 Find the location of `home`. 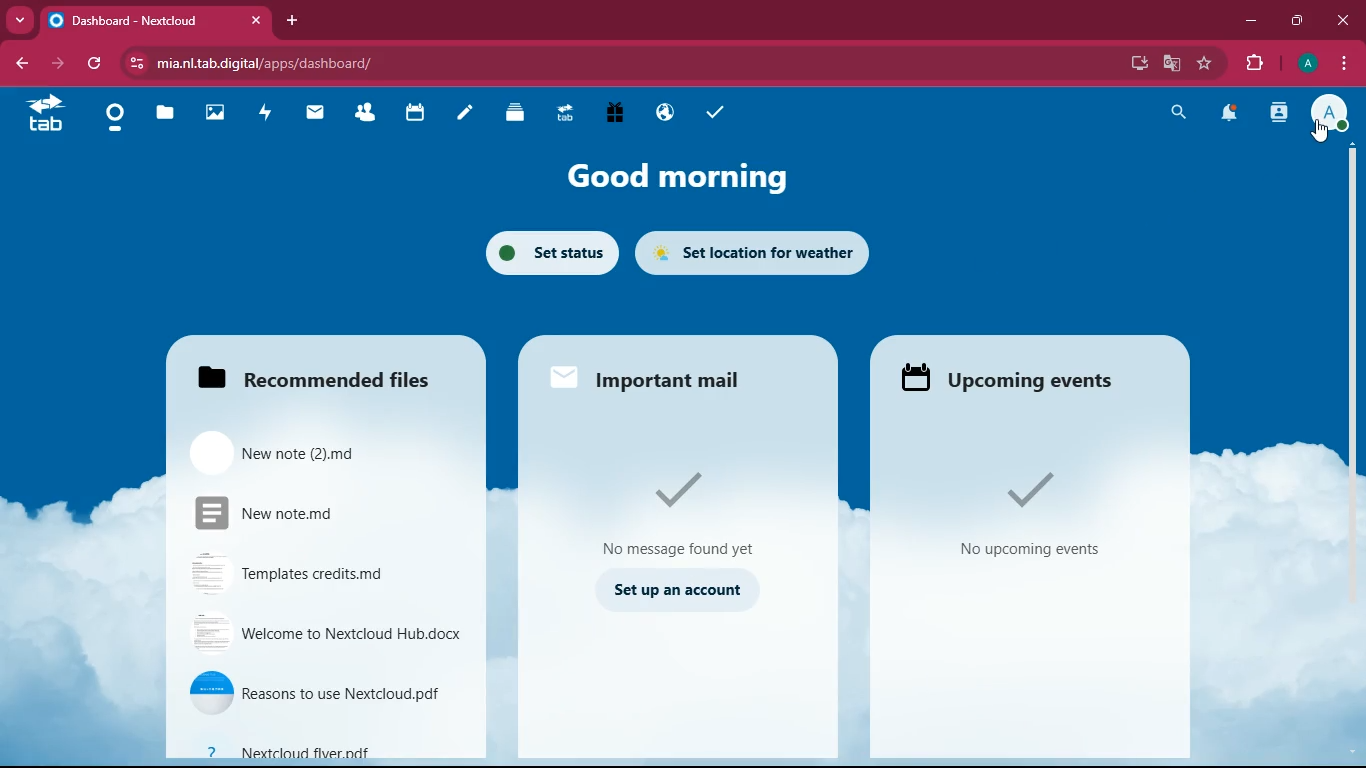

home is located at coordinates (112, 118).